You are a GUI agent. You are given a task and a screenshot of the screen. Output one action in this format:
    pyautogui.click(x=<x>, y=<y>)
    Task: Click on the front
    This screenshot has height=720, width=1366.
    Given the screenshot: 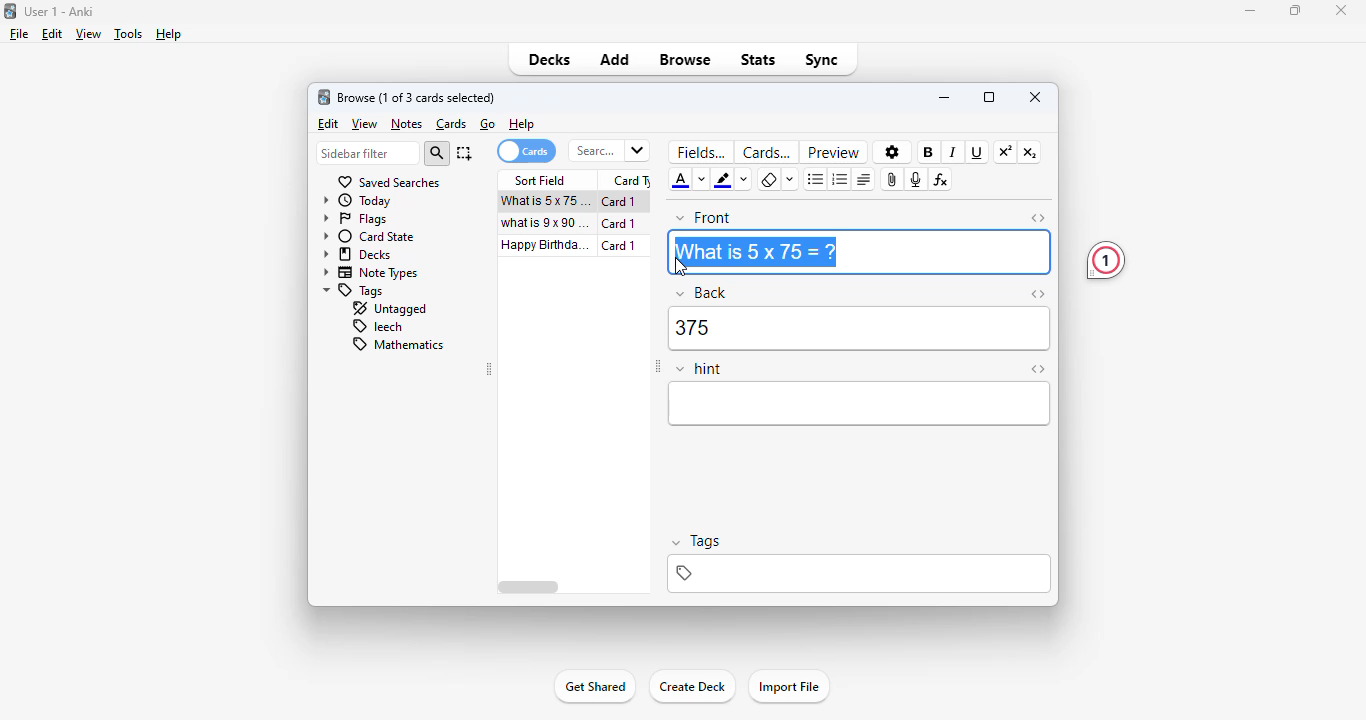 What is the action you would take?
    pyautogui.click(x=703, y=218)
    